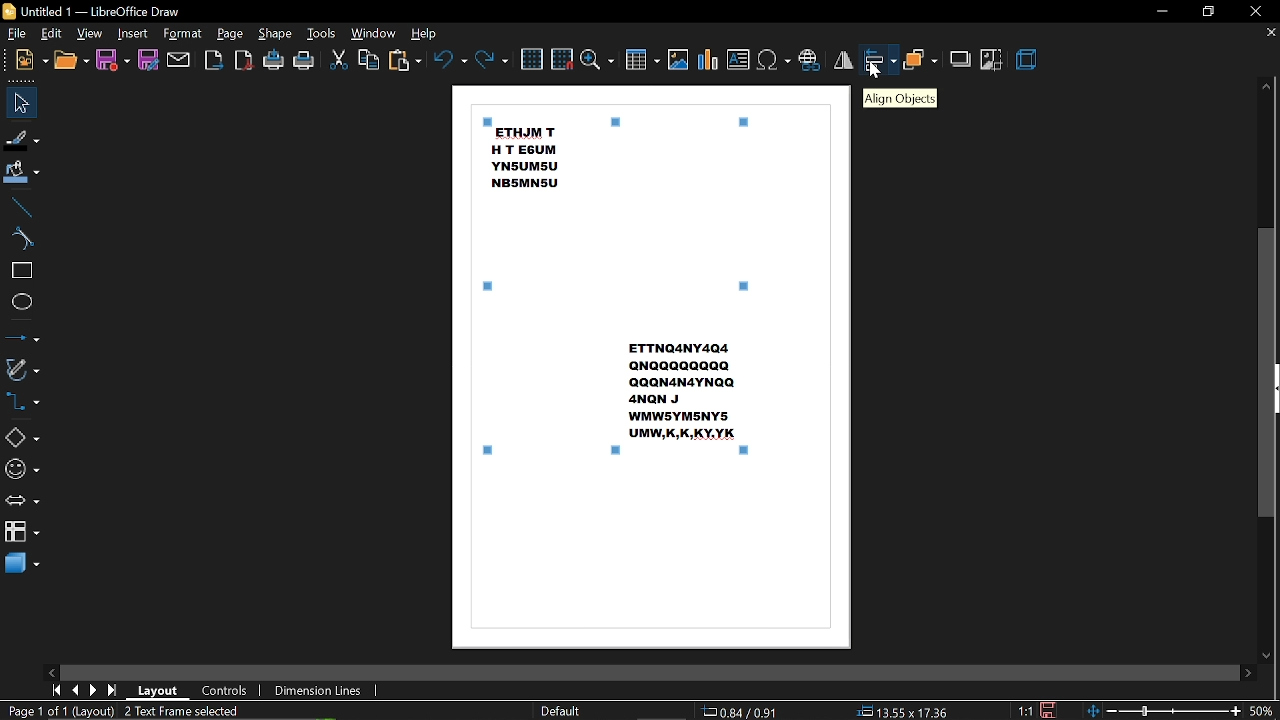  Describe the element at coordinates (992, 60) in the screenshot. I see `crop` at that location.